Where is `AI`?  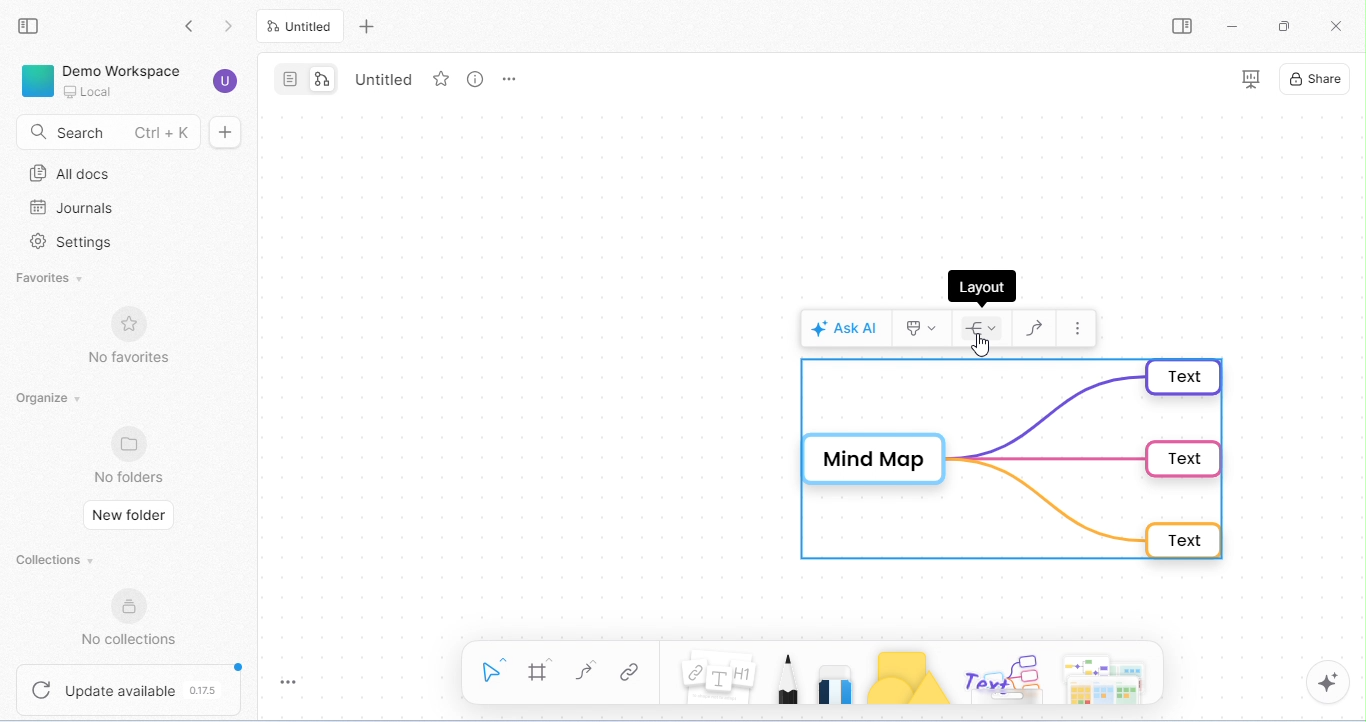 AI is located at coordinates (1328, 683).